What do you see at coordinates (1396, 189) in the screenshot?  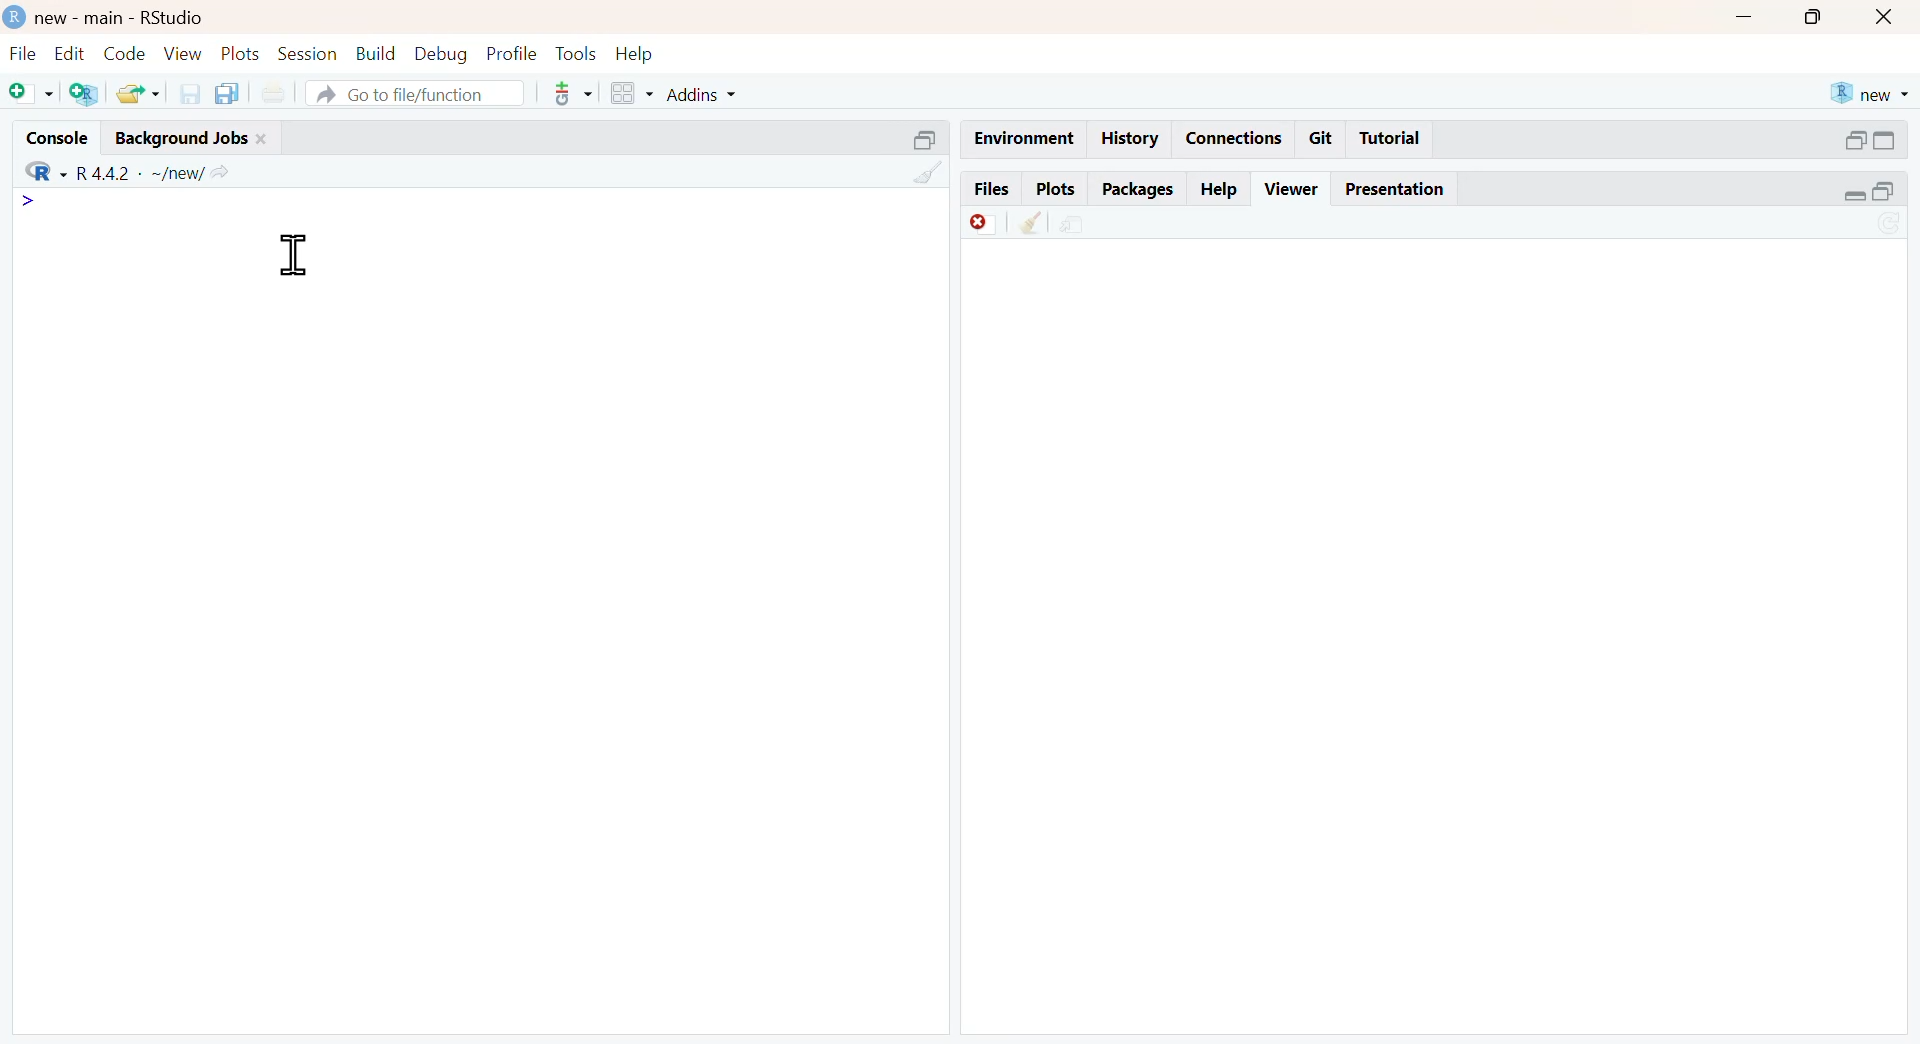 I see `presentation` at bounding box center [1396, 189].